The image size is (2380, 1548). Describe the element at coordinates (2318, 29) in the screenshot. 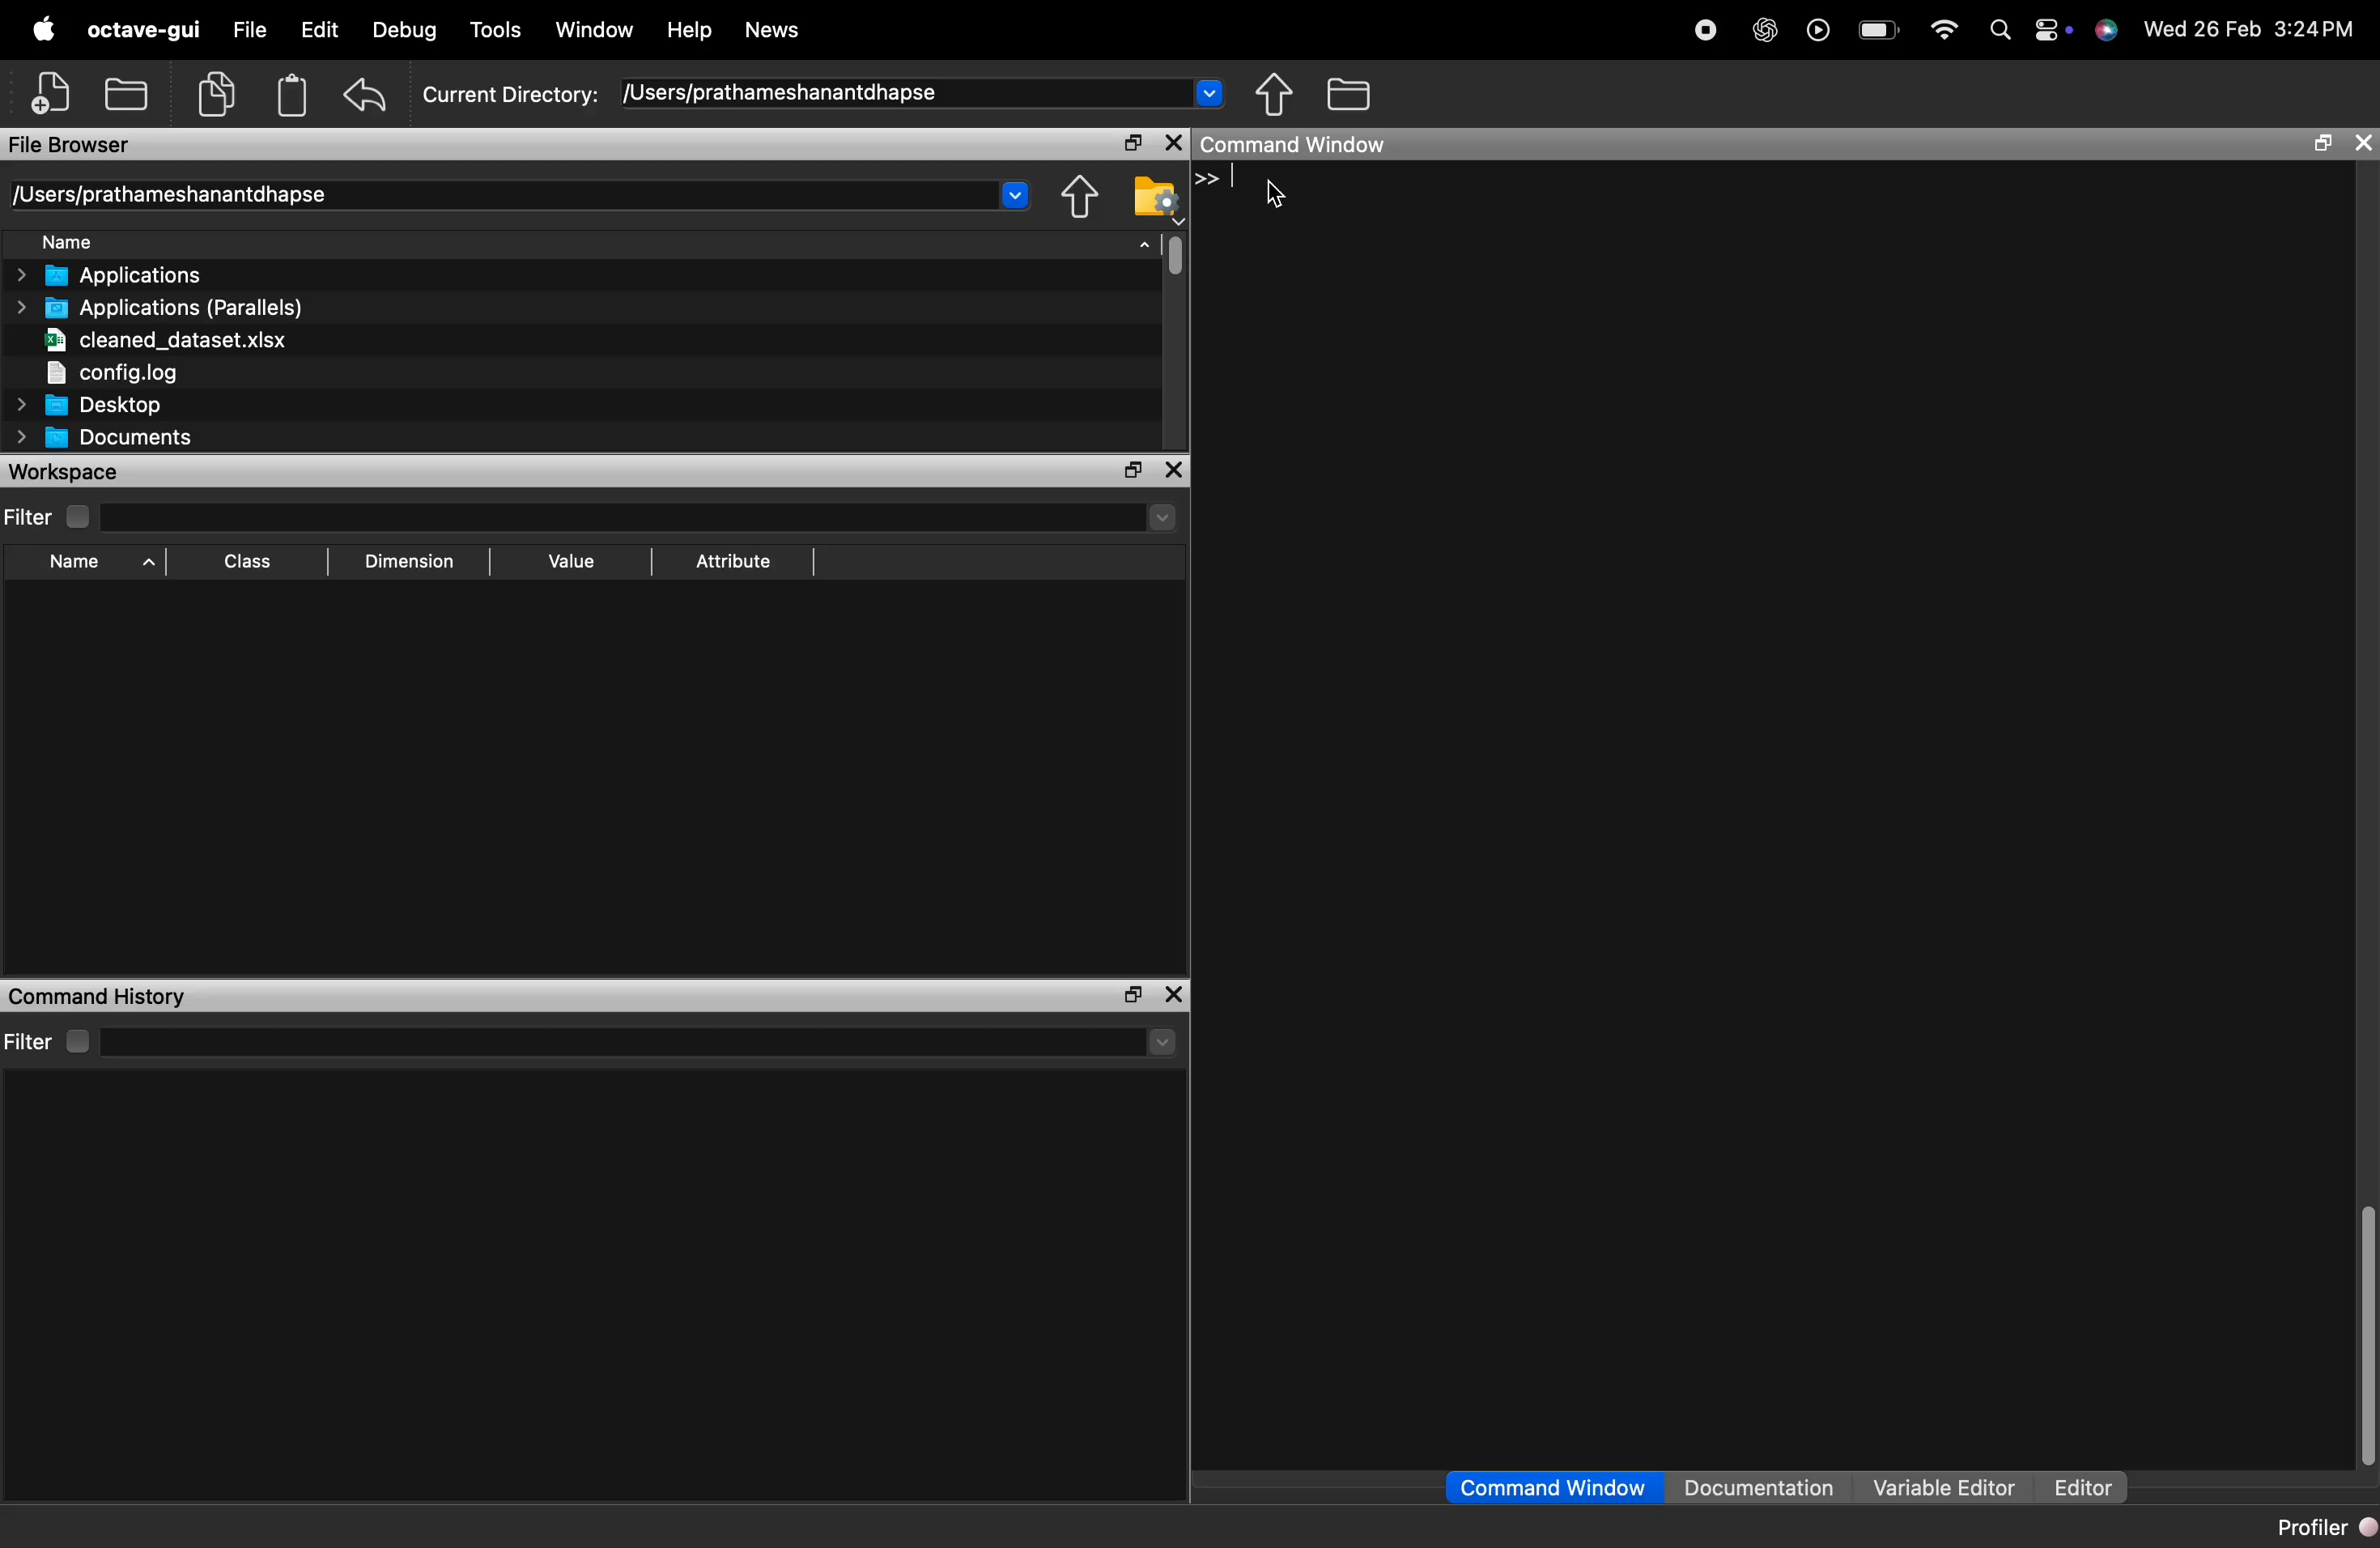

I see `3:24PM` at that location.